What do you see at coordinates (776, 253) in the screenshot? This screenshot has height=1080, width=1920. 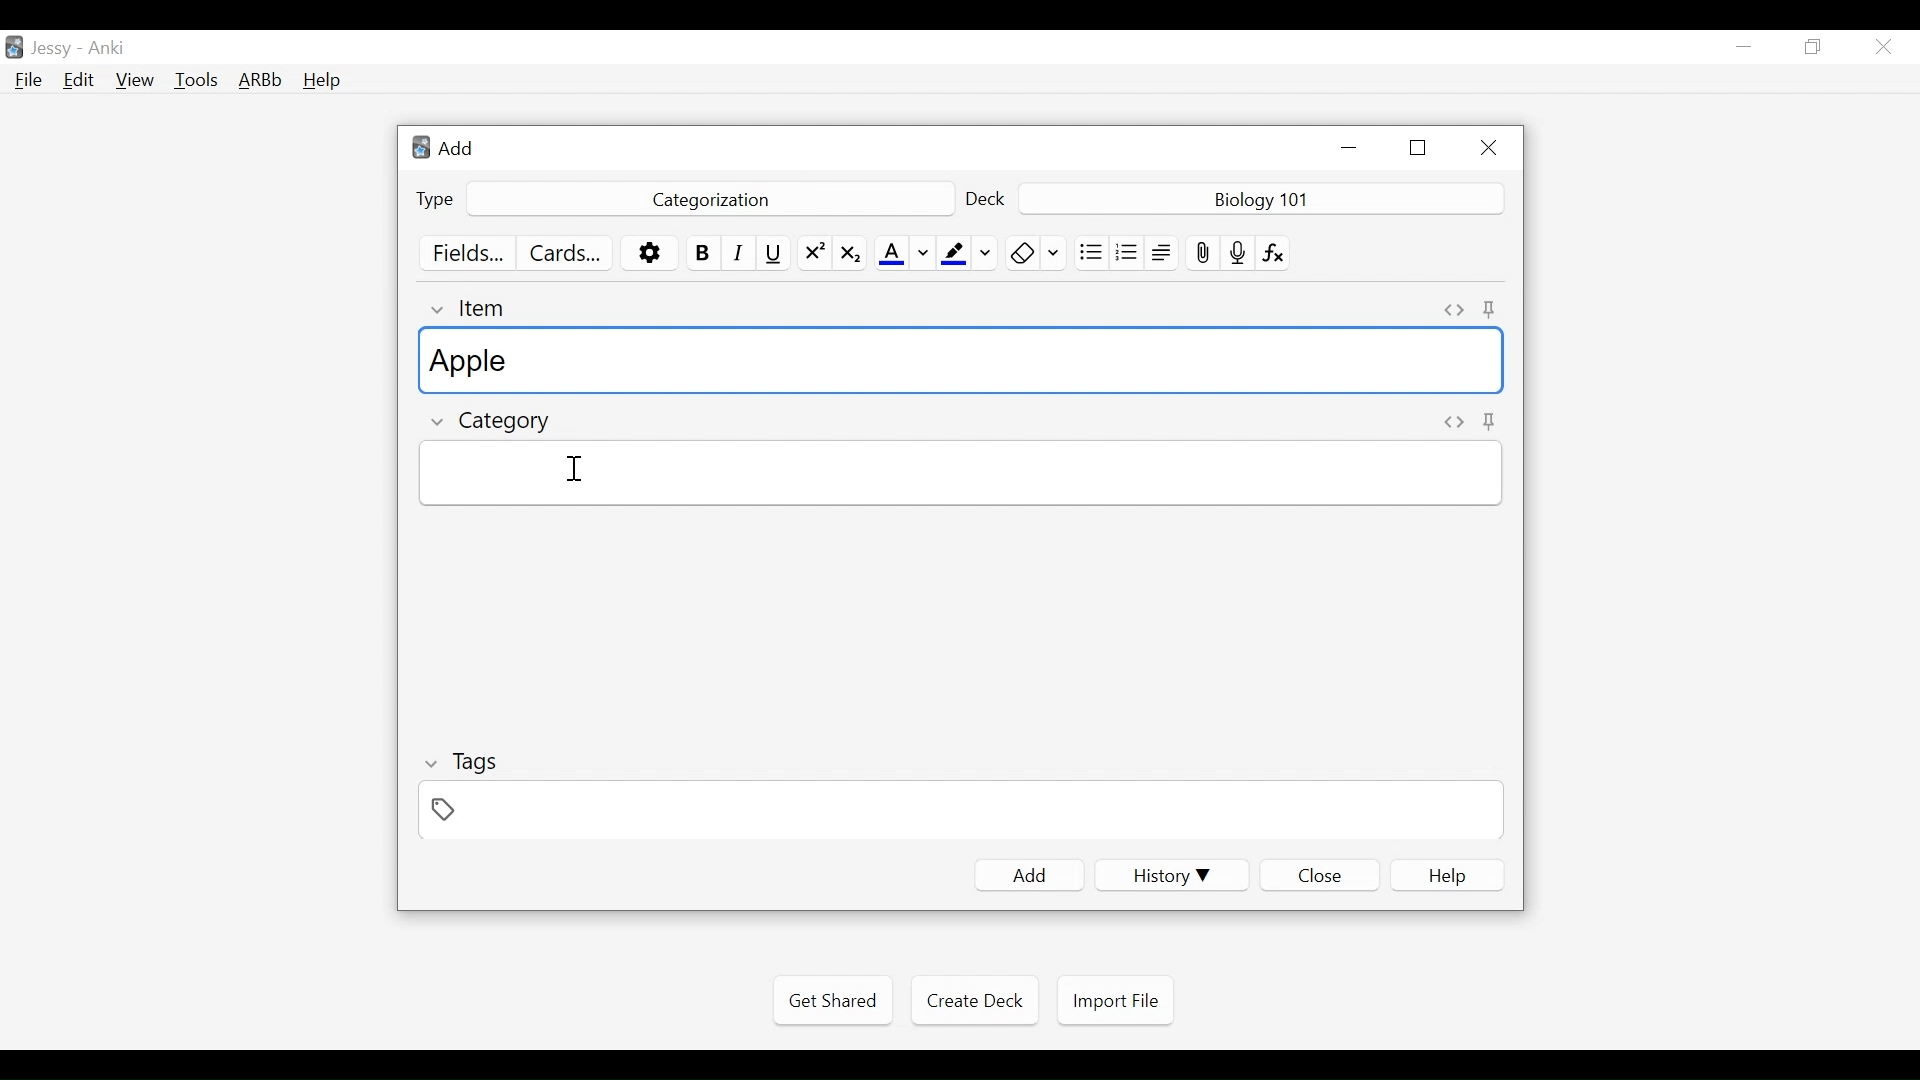 I see `Underline` at bounding box center [776, 253].